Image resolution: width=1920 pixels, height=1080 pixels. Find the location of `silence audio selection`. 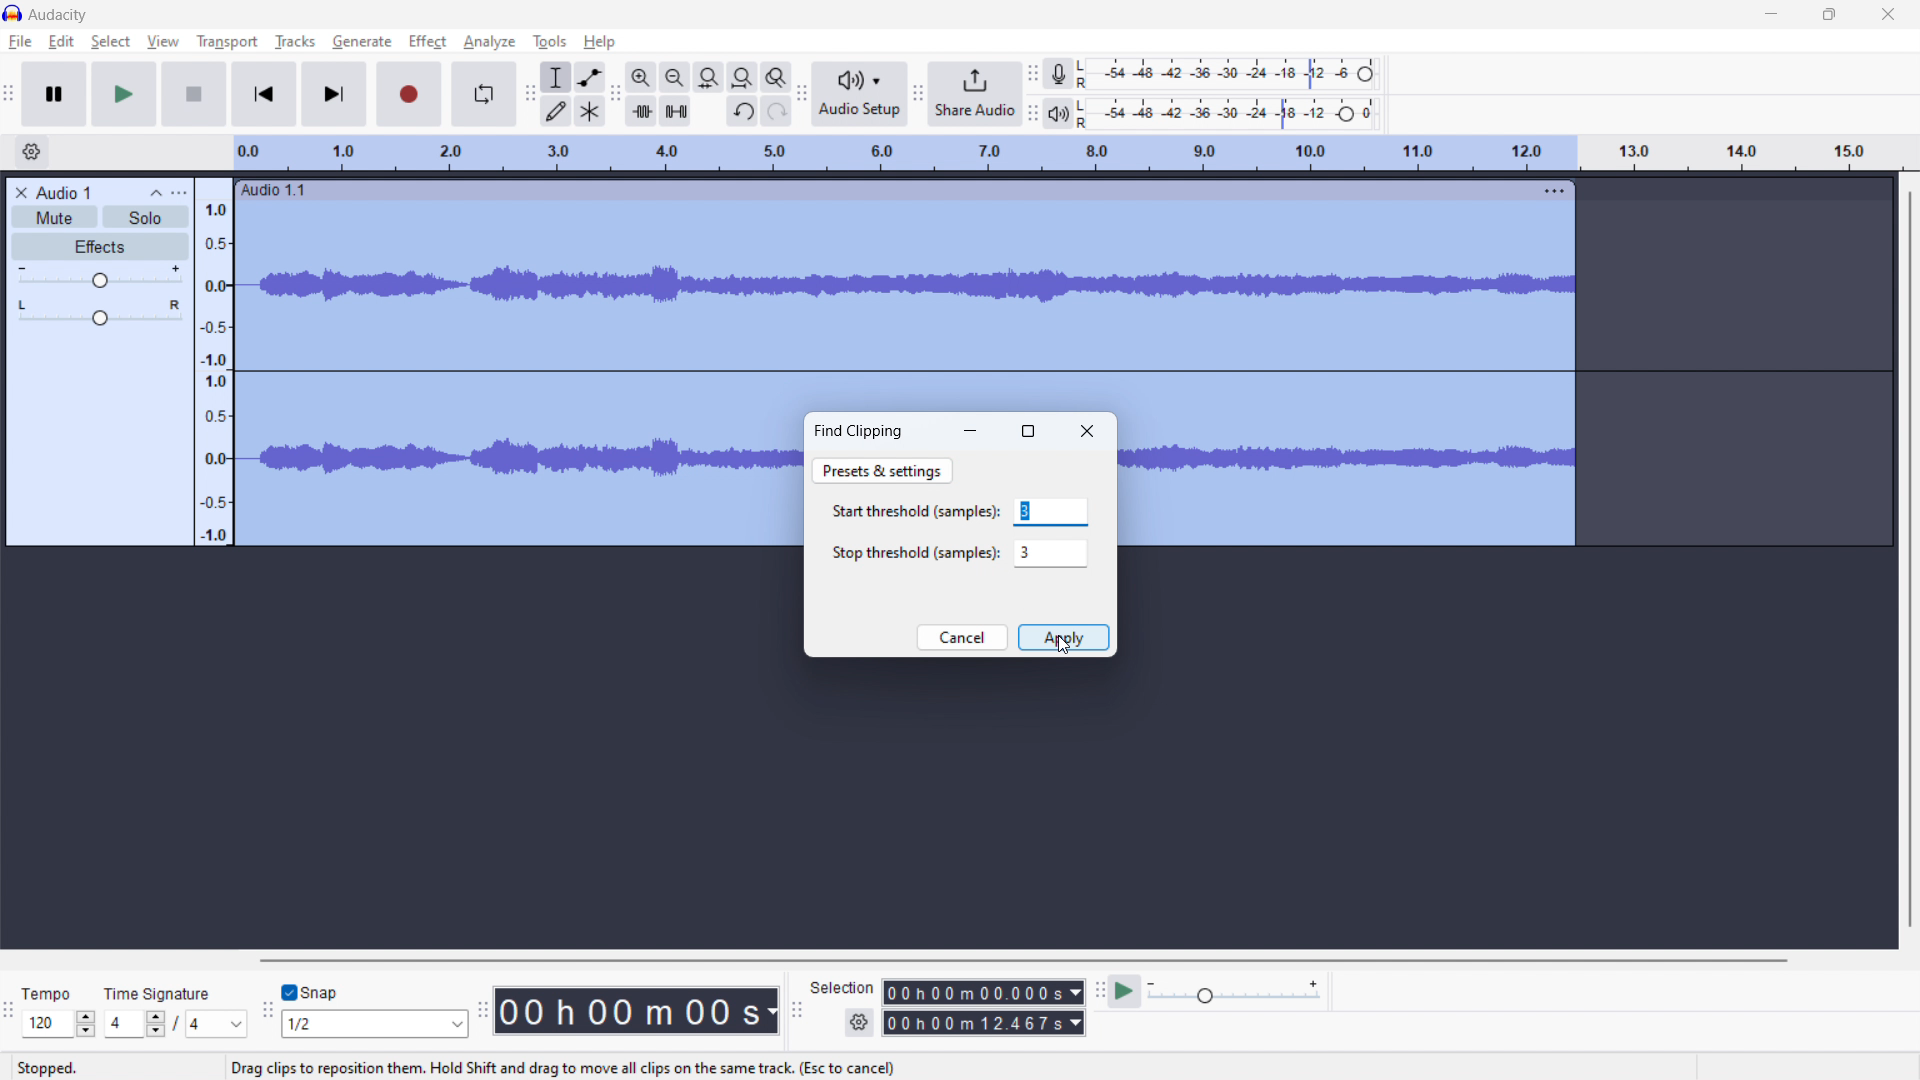

silence audio selection is located at coordinates (676, 110).